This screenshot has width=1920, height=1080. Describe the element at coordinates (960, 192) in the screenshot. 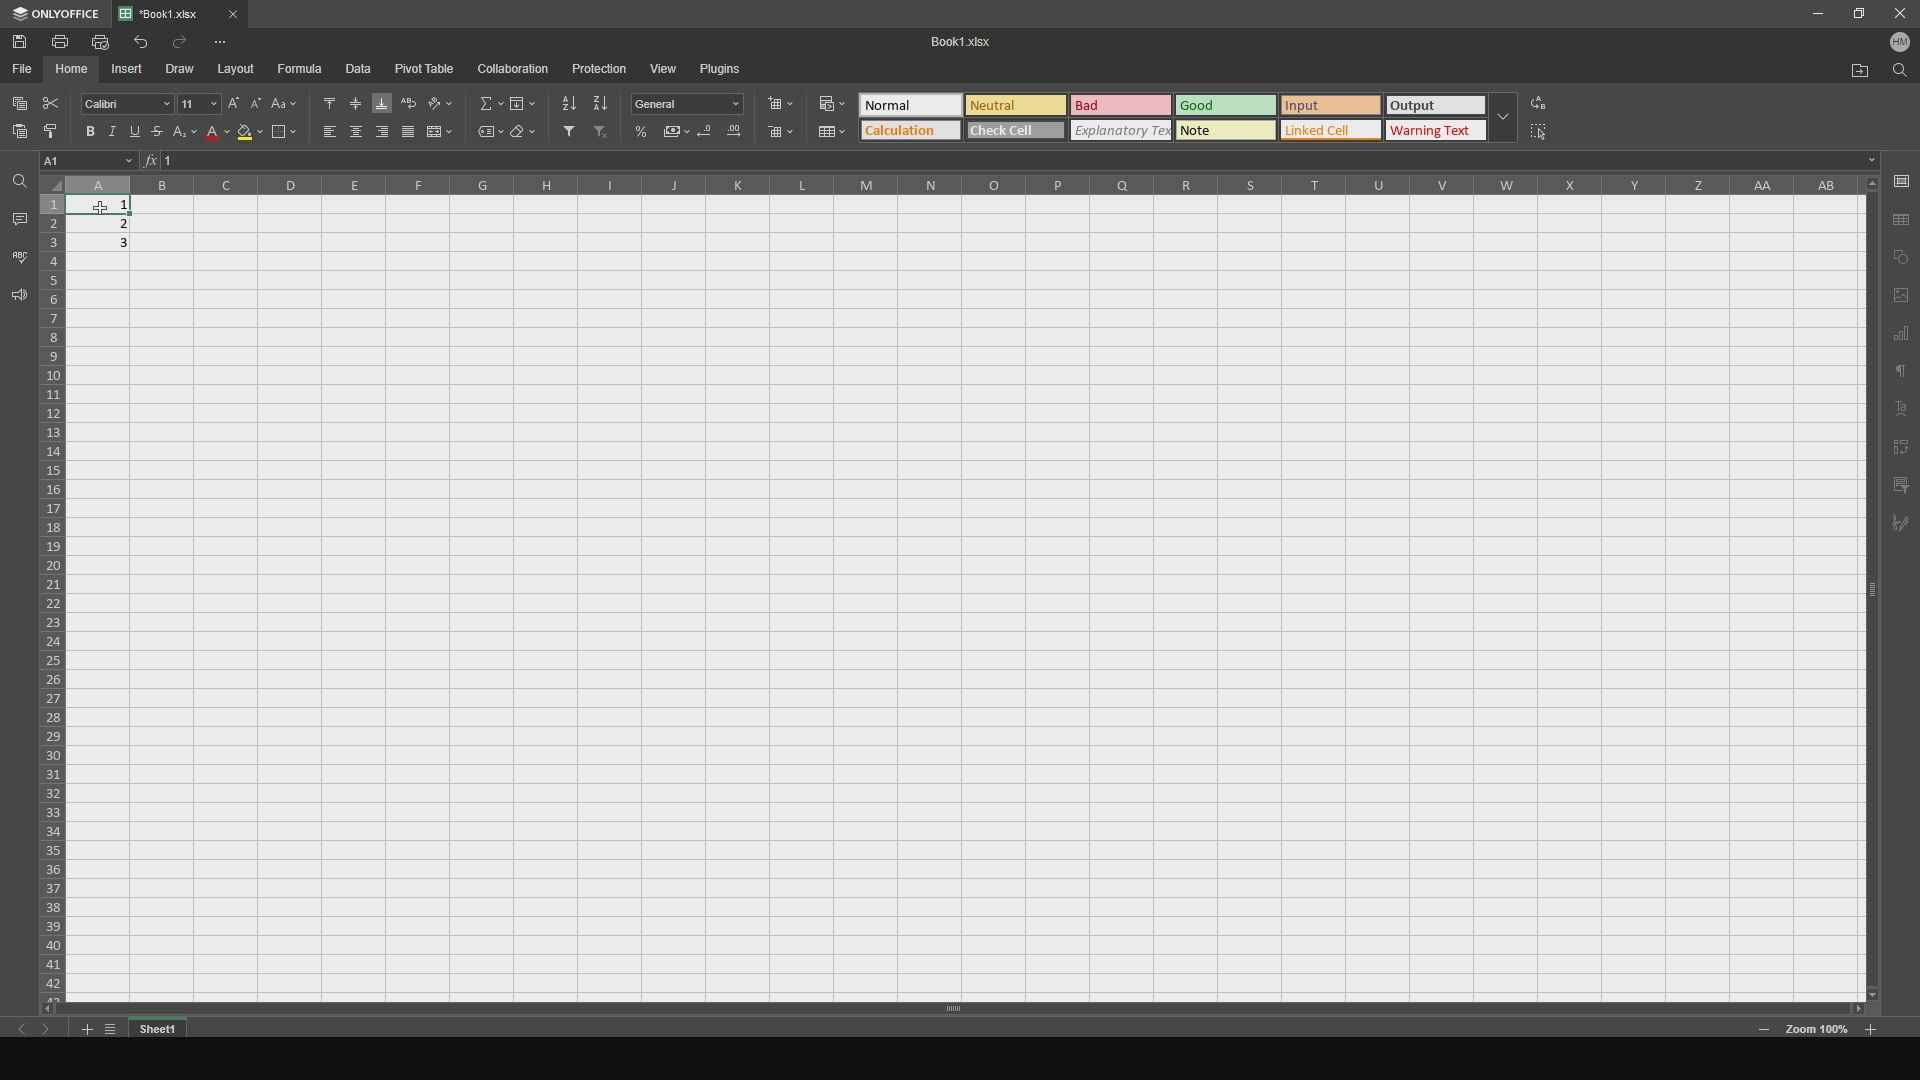

I see `columns` at that location.